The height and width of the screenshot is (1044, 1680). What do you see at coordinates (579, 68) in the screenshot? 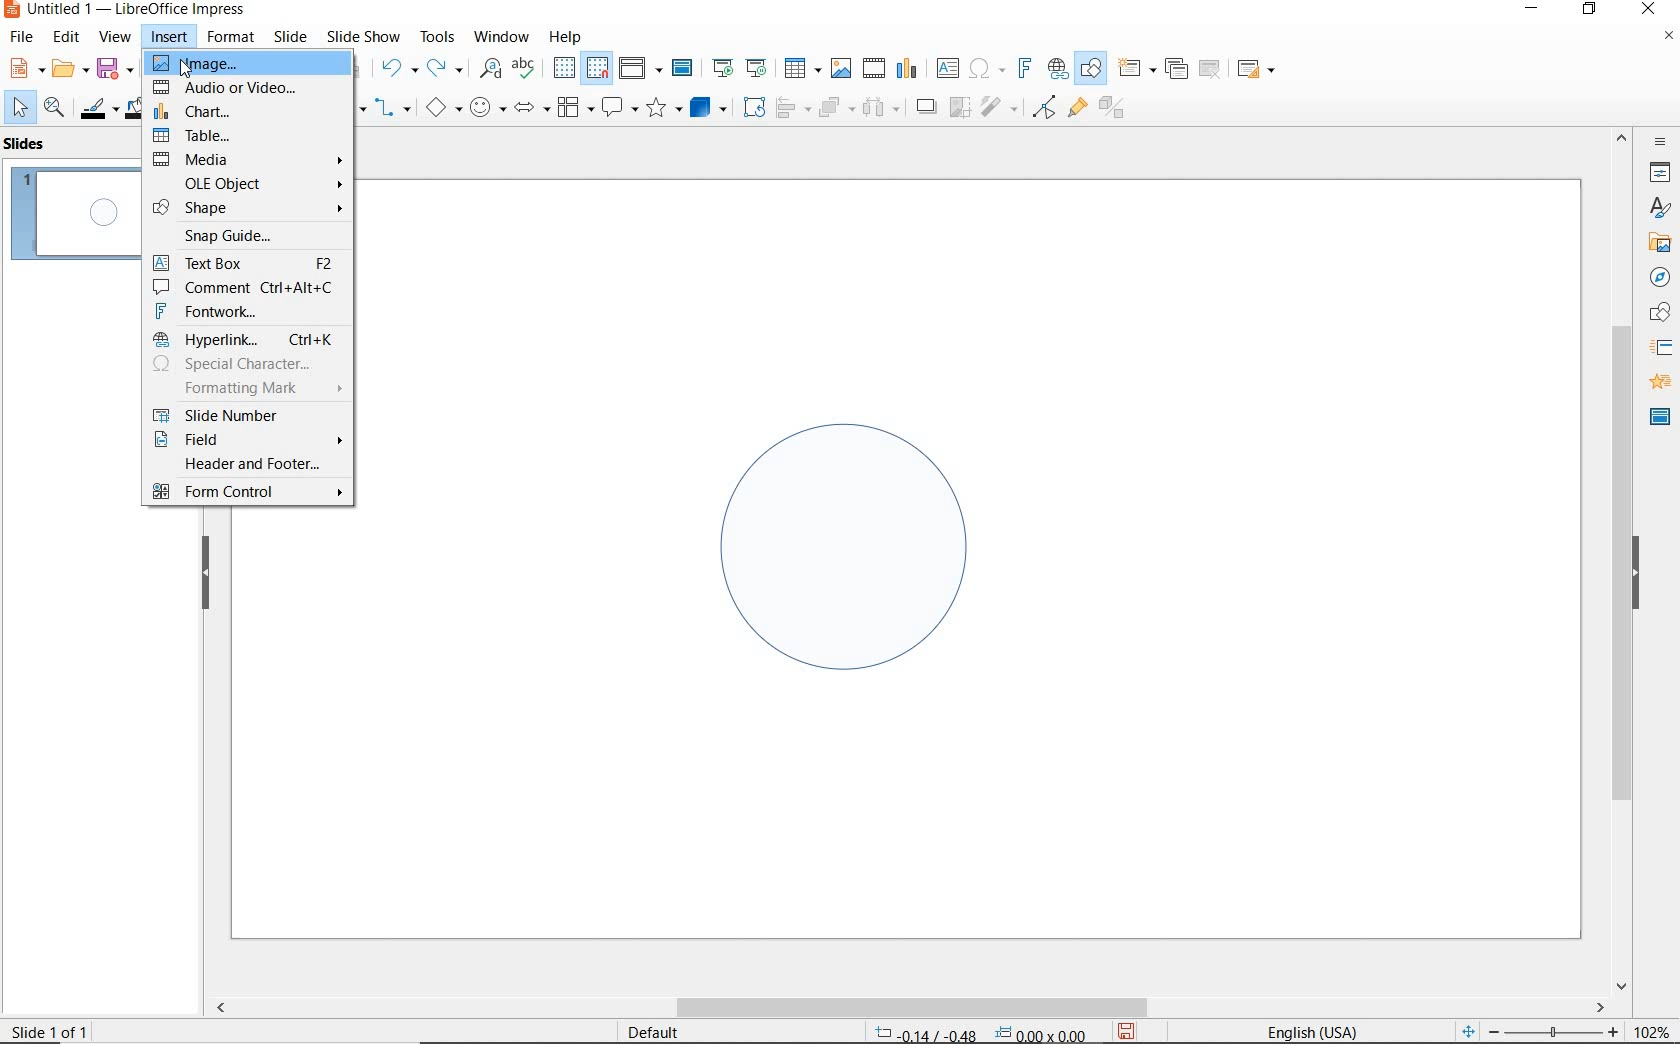
I see `display/snap grid` at bounding box center [579, 68].